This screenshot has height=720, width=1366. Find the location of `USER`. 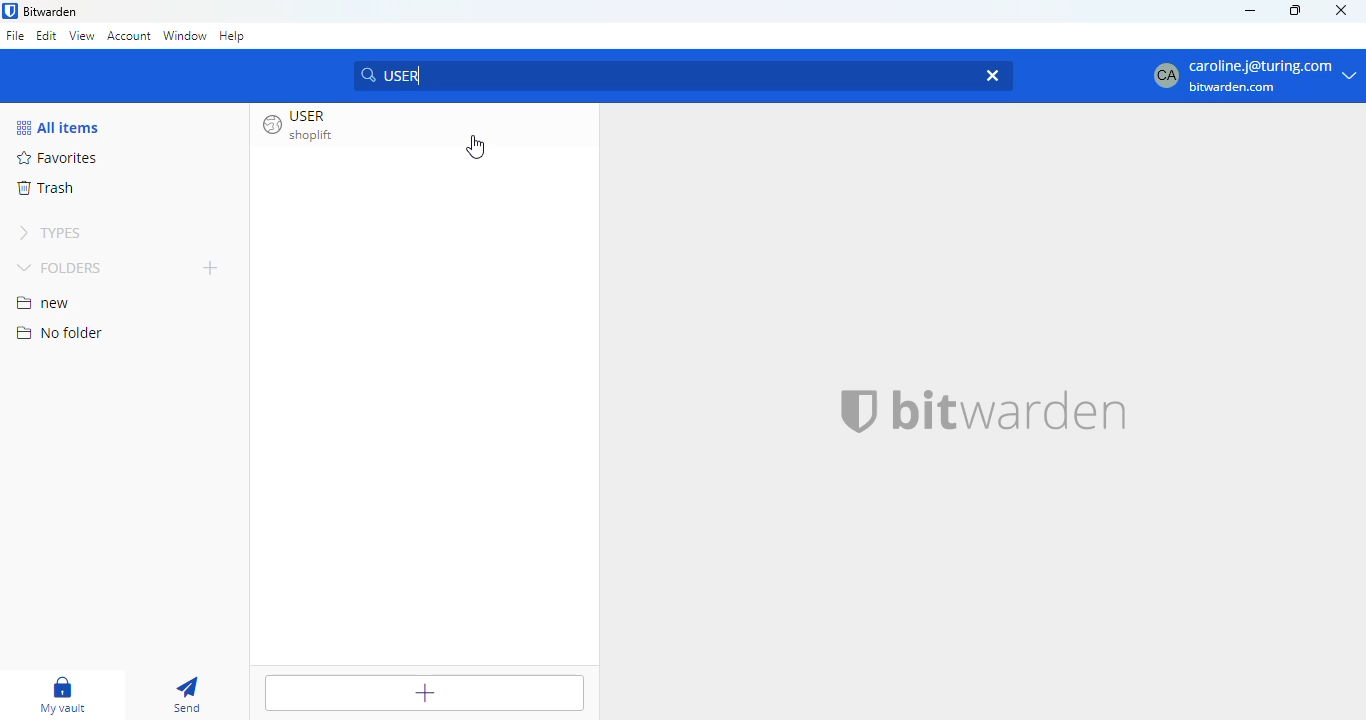

USER is located at coordinates (656, 74).